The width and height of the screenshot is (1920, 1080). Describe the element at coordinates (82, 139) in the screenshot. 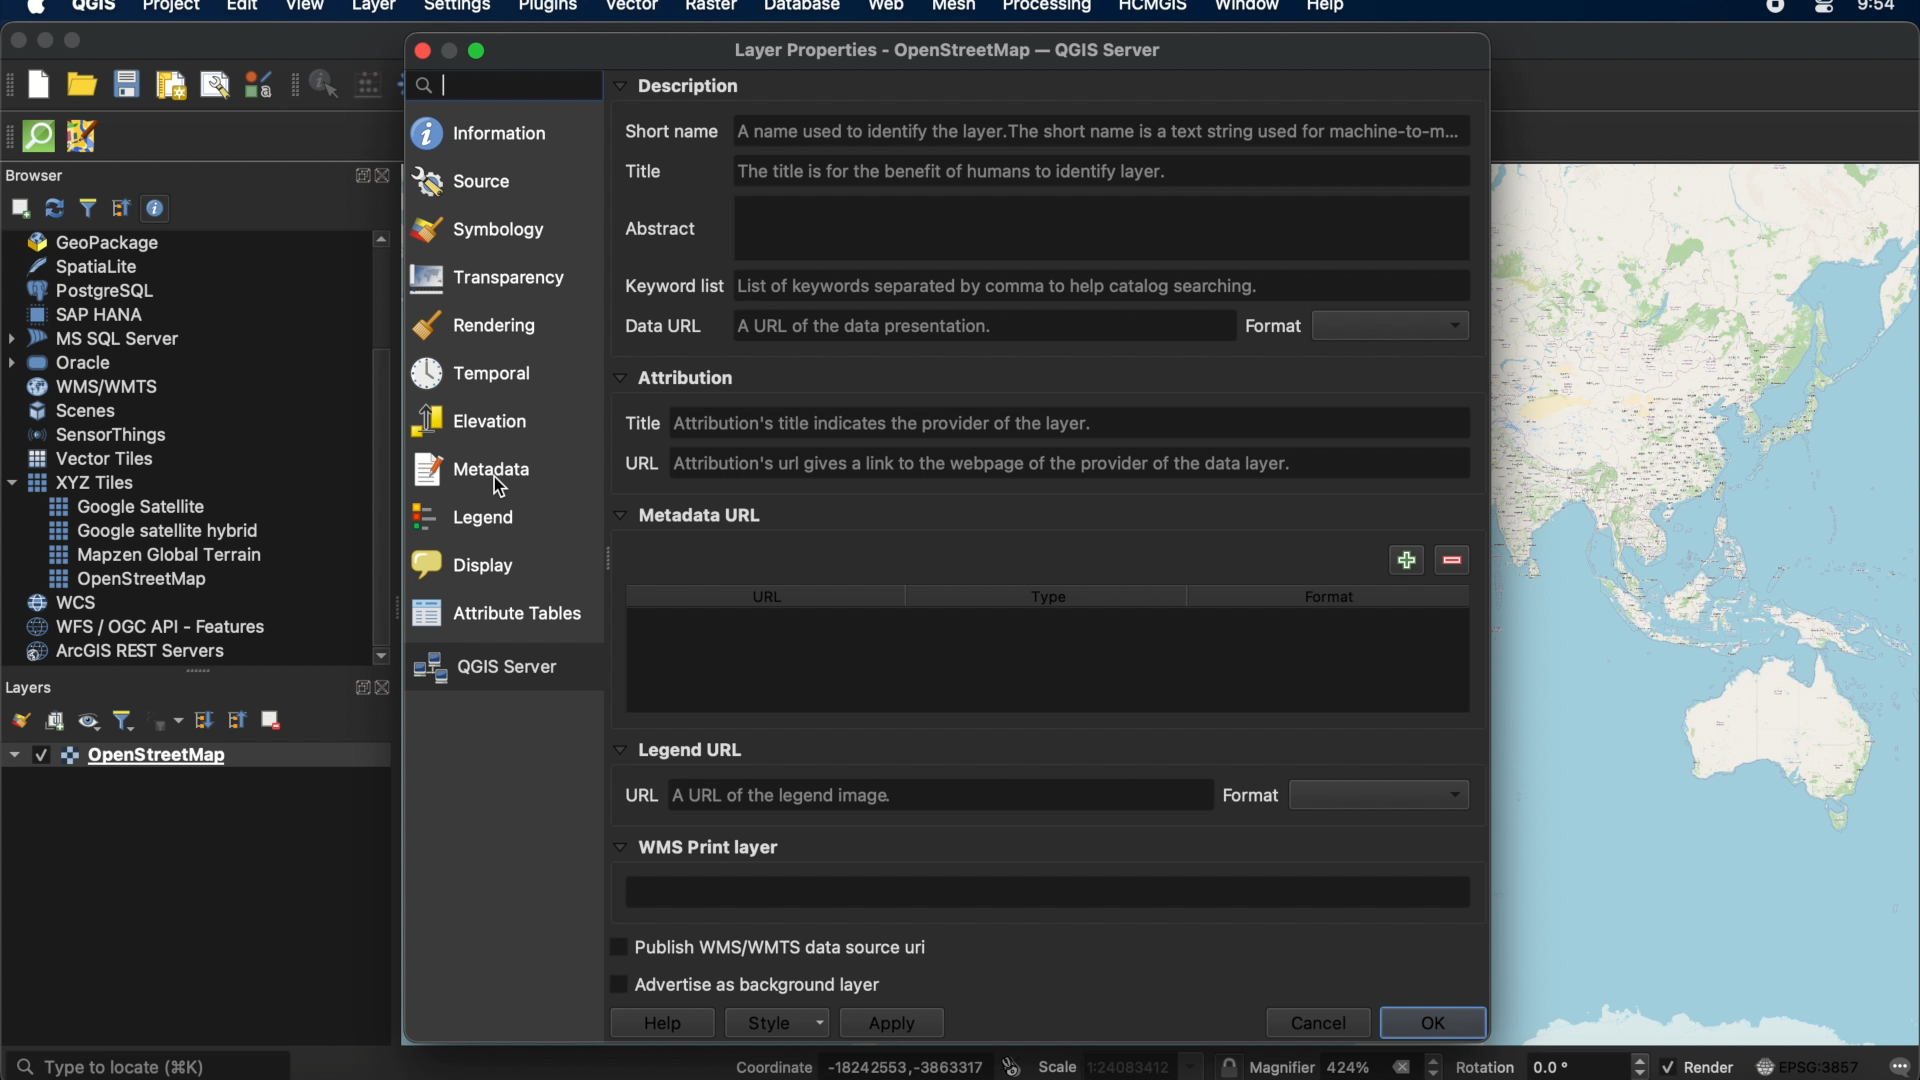

I see `JOSM remote` at that location.